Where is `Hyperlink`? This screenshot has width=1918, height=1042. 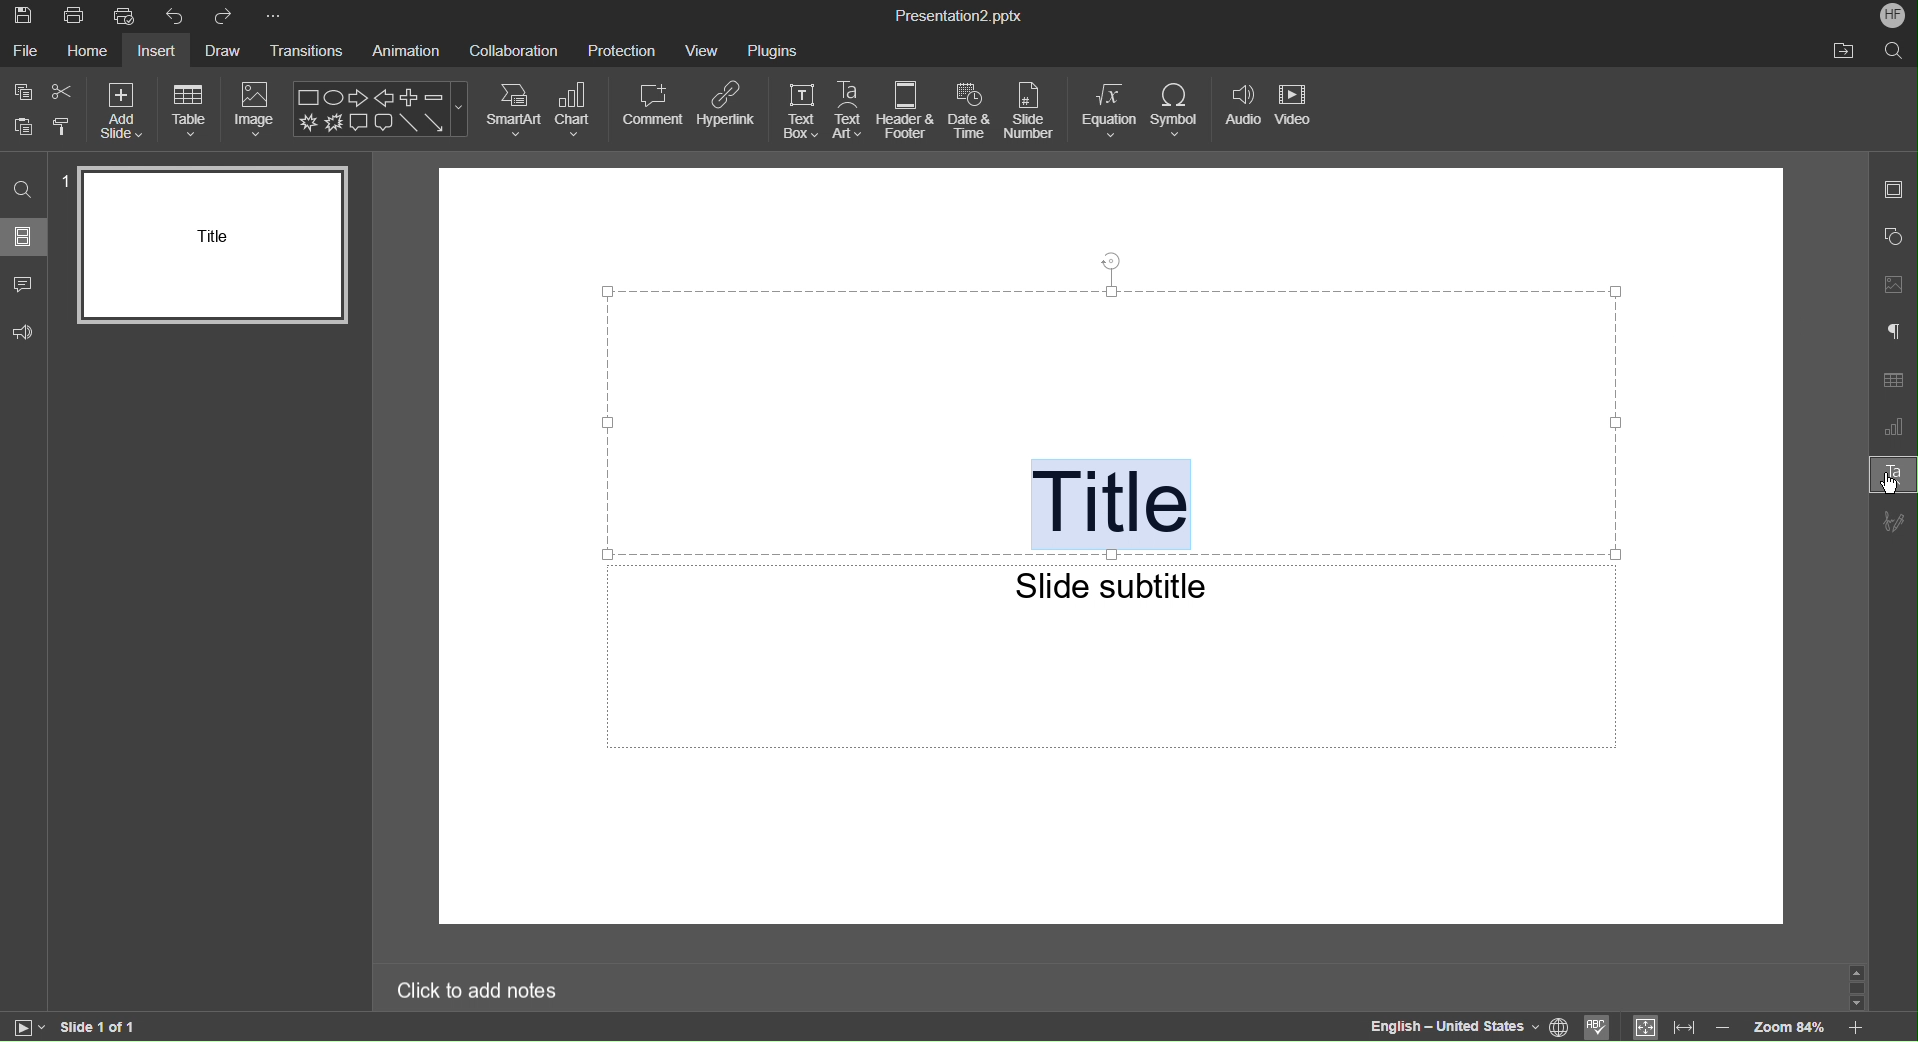
Hyperlink is located at coordinates (730, 110).